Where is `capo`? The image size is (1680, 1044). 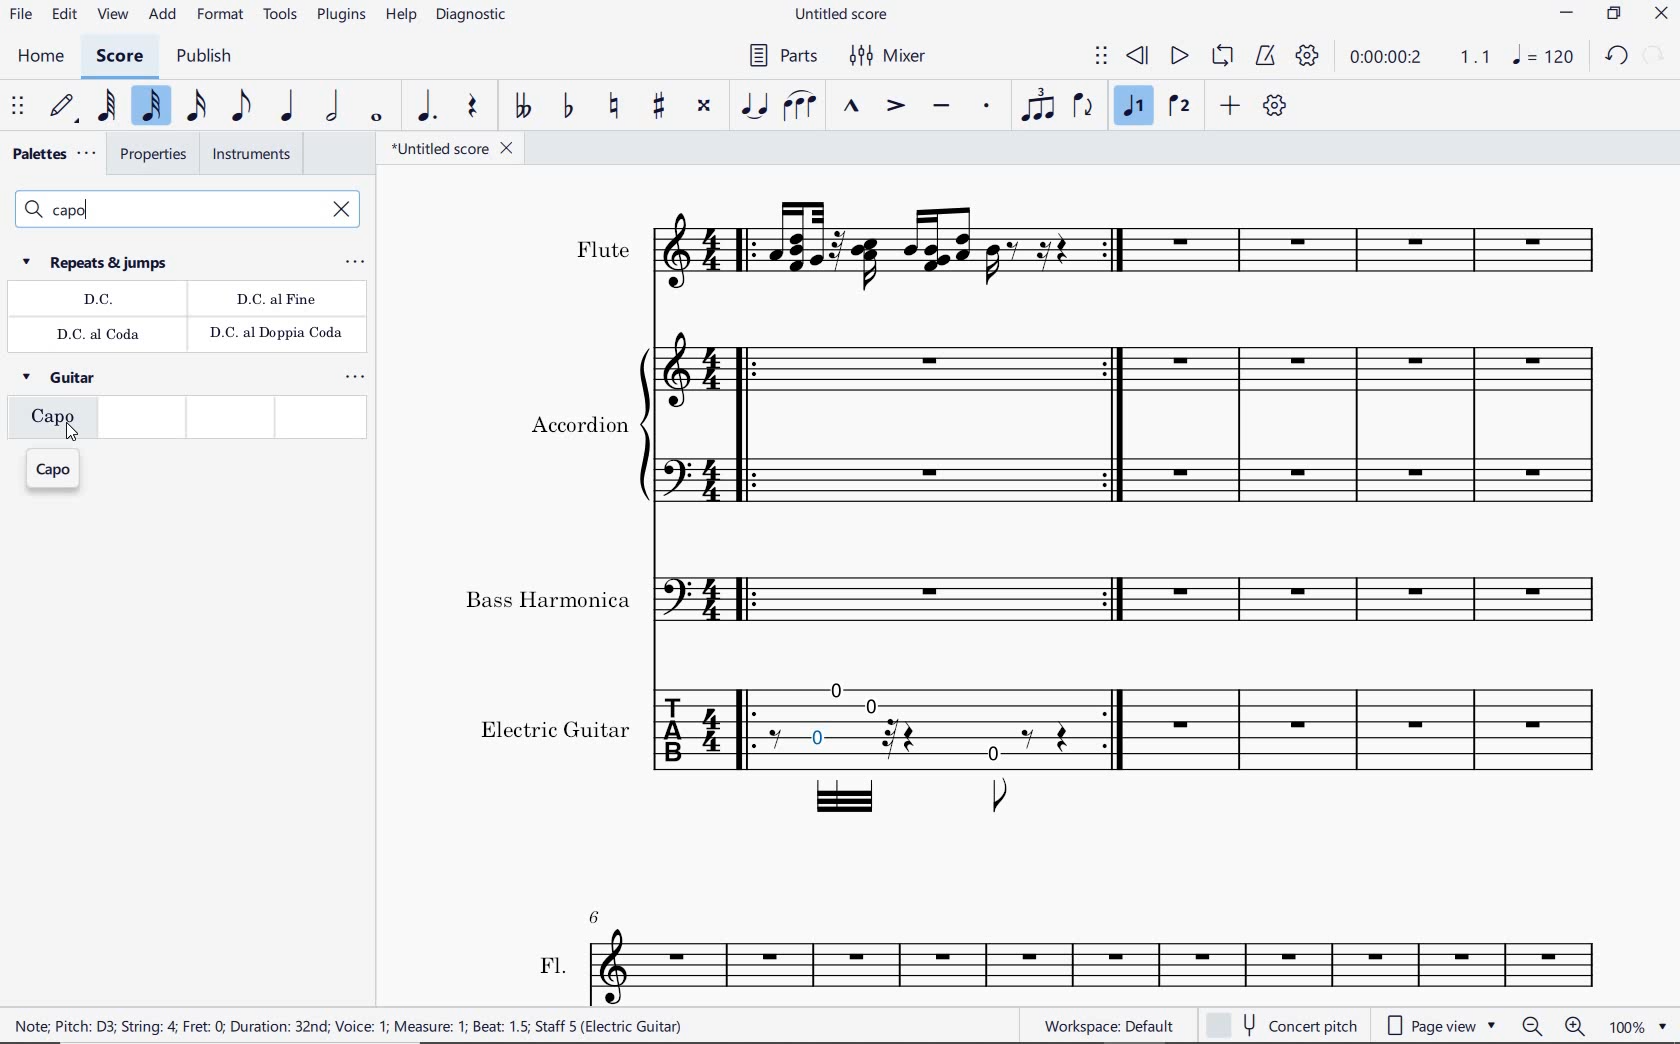 capo is located at coordinates (50, 422).